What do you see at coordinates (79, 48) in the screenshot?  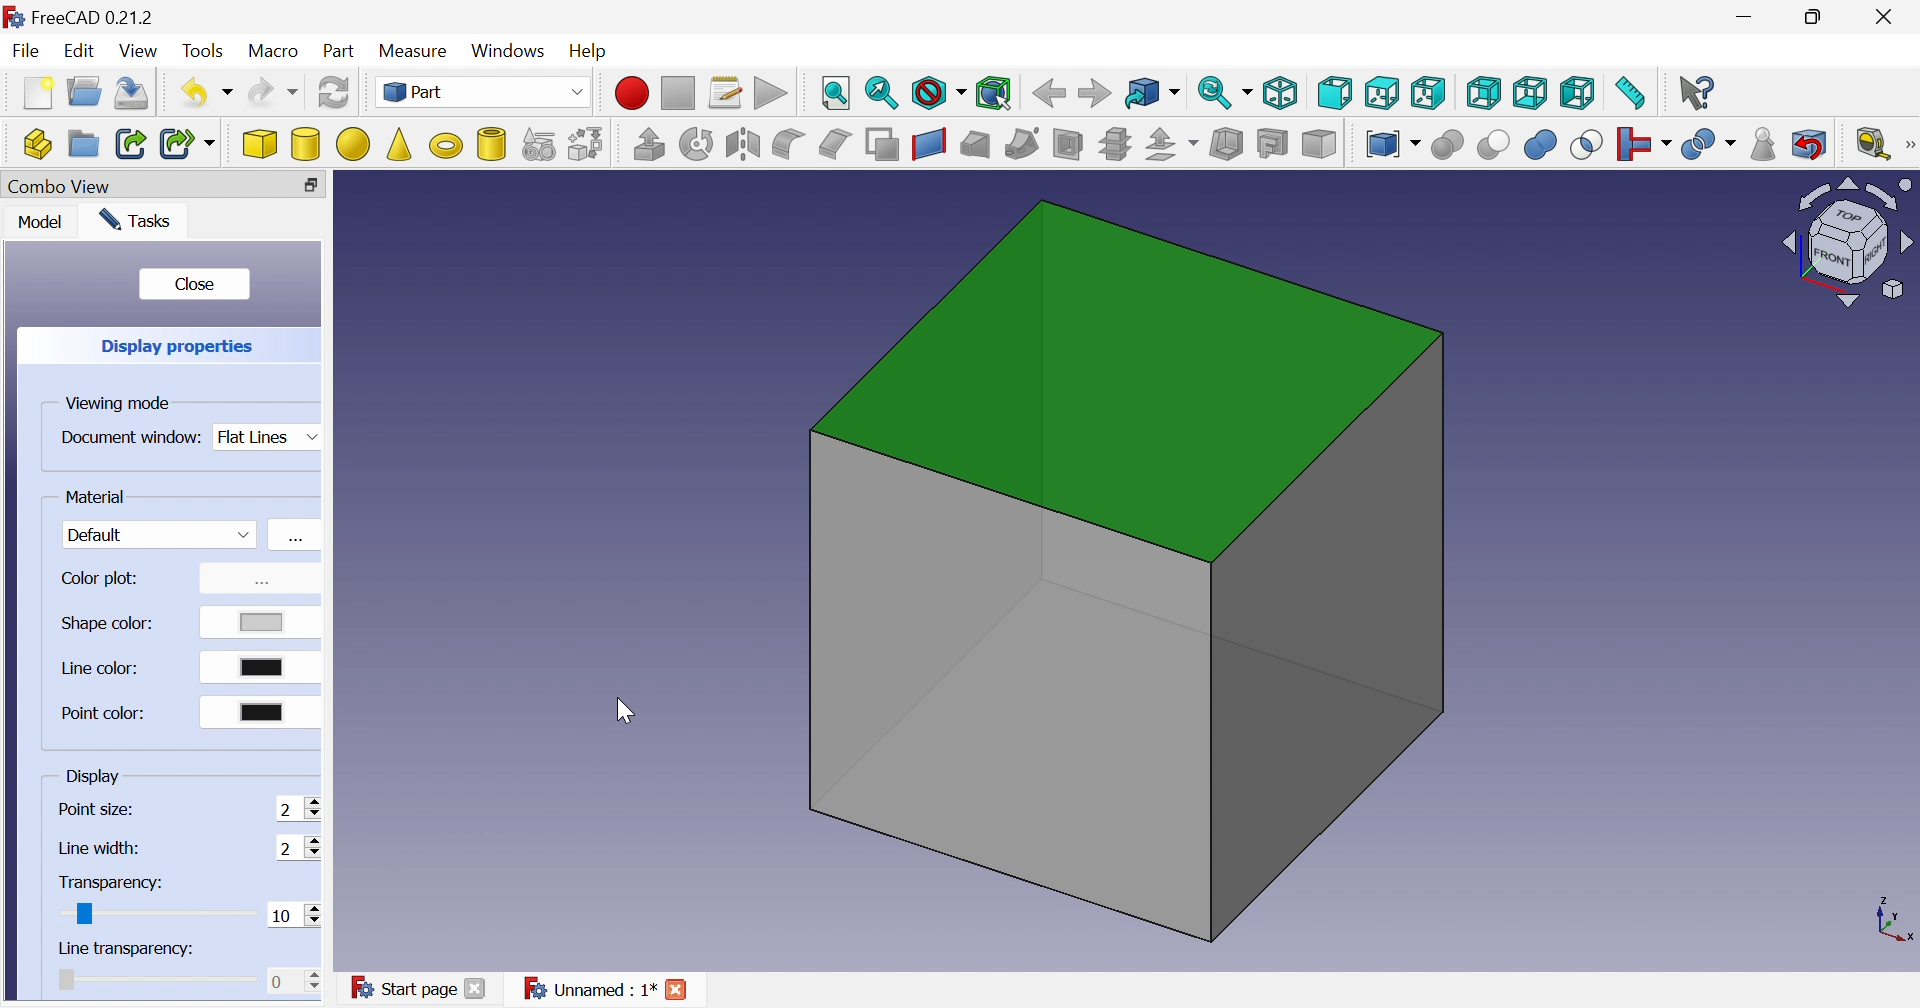 I see `Edit` at bounding box center [79, 48].